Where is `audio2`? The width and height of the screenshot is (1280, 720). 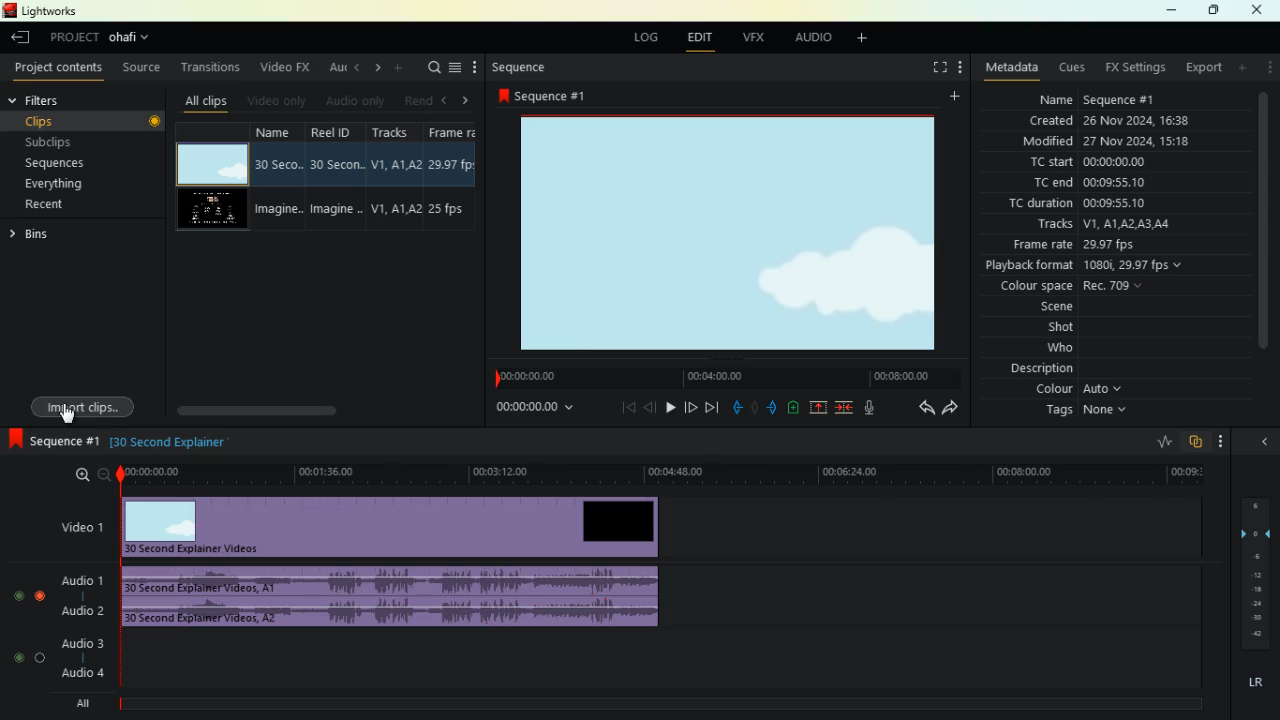
audio2 is located at coordinates (78, 610).